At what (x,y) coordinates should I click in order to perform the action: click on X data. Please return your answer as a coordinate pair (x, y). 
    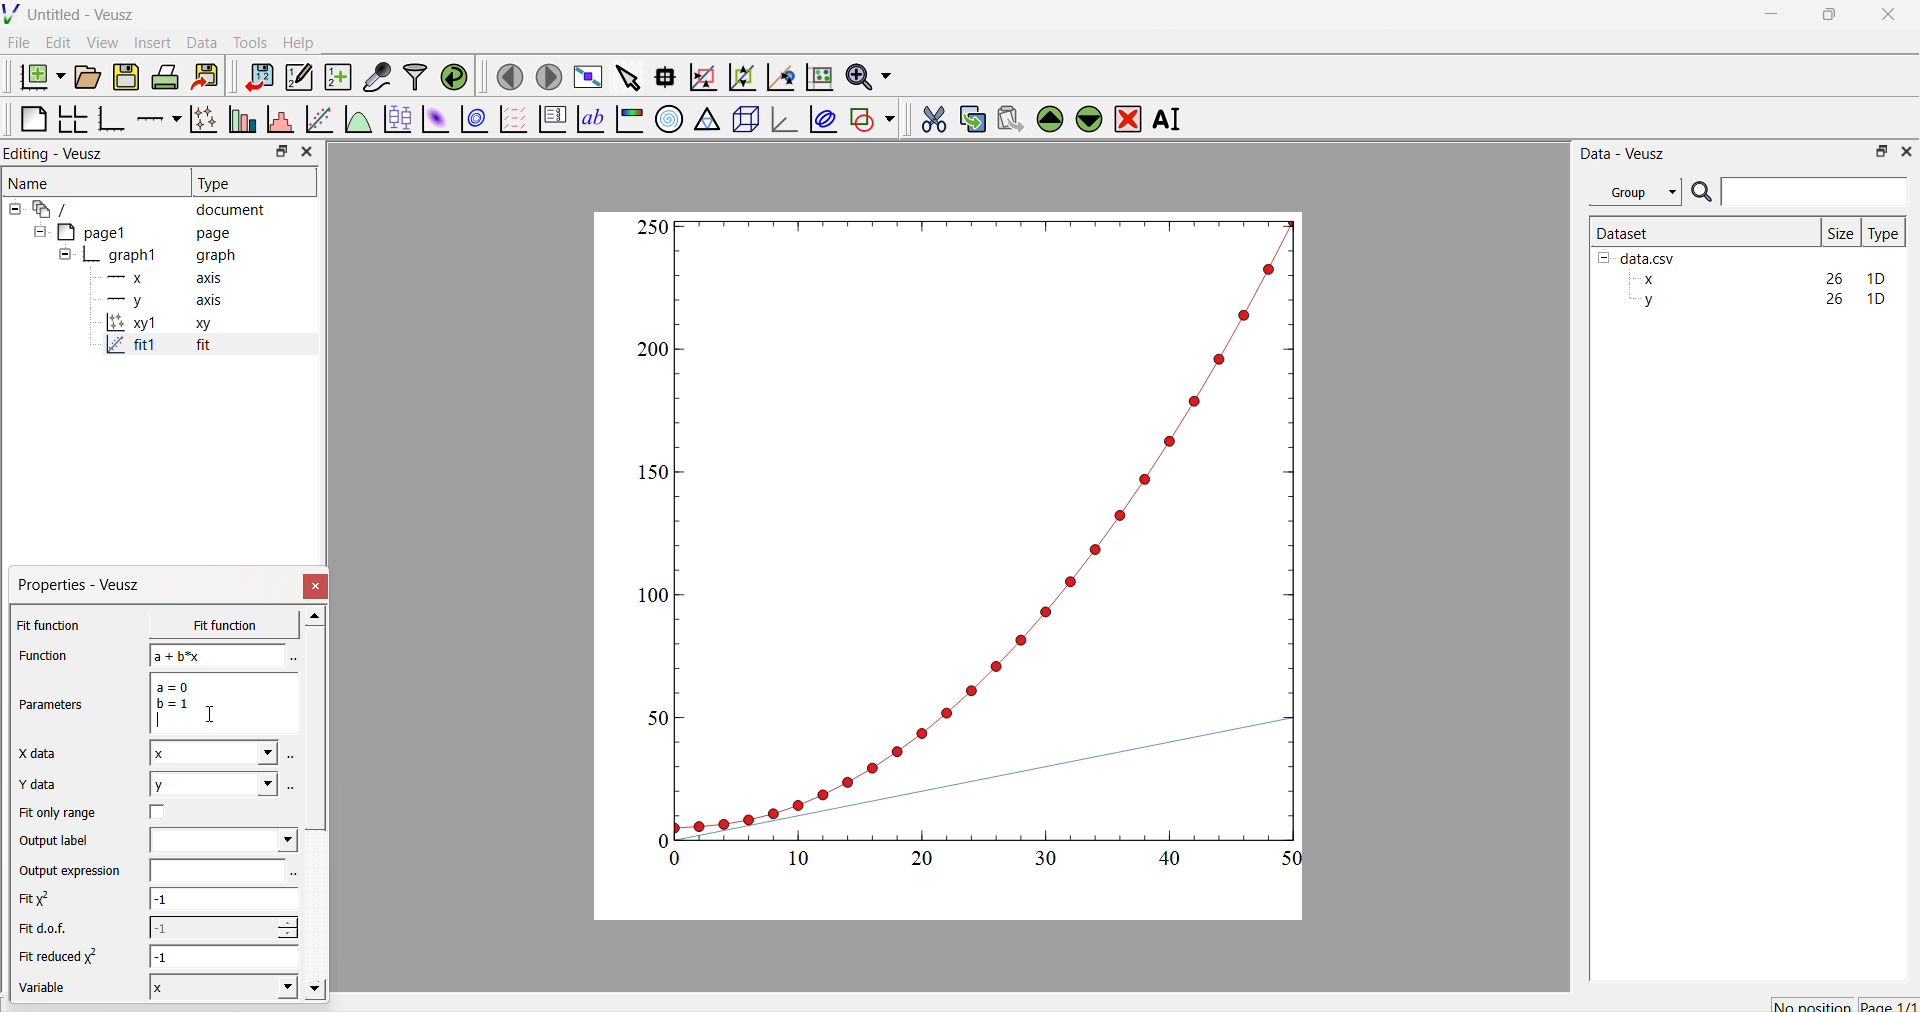
    Looking at the image, I should click on (42, 751).